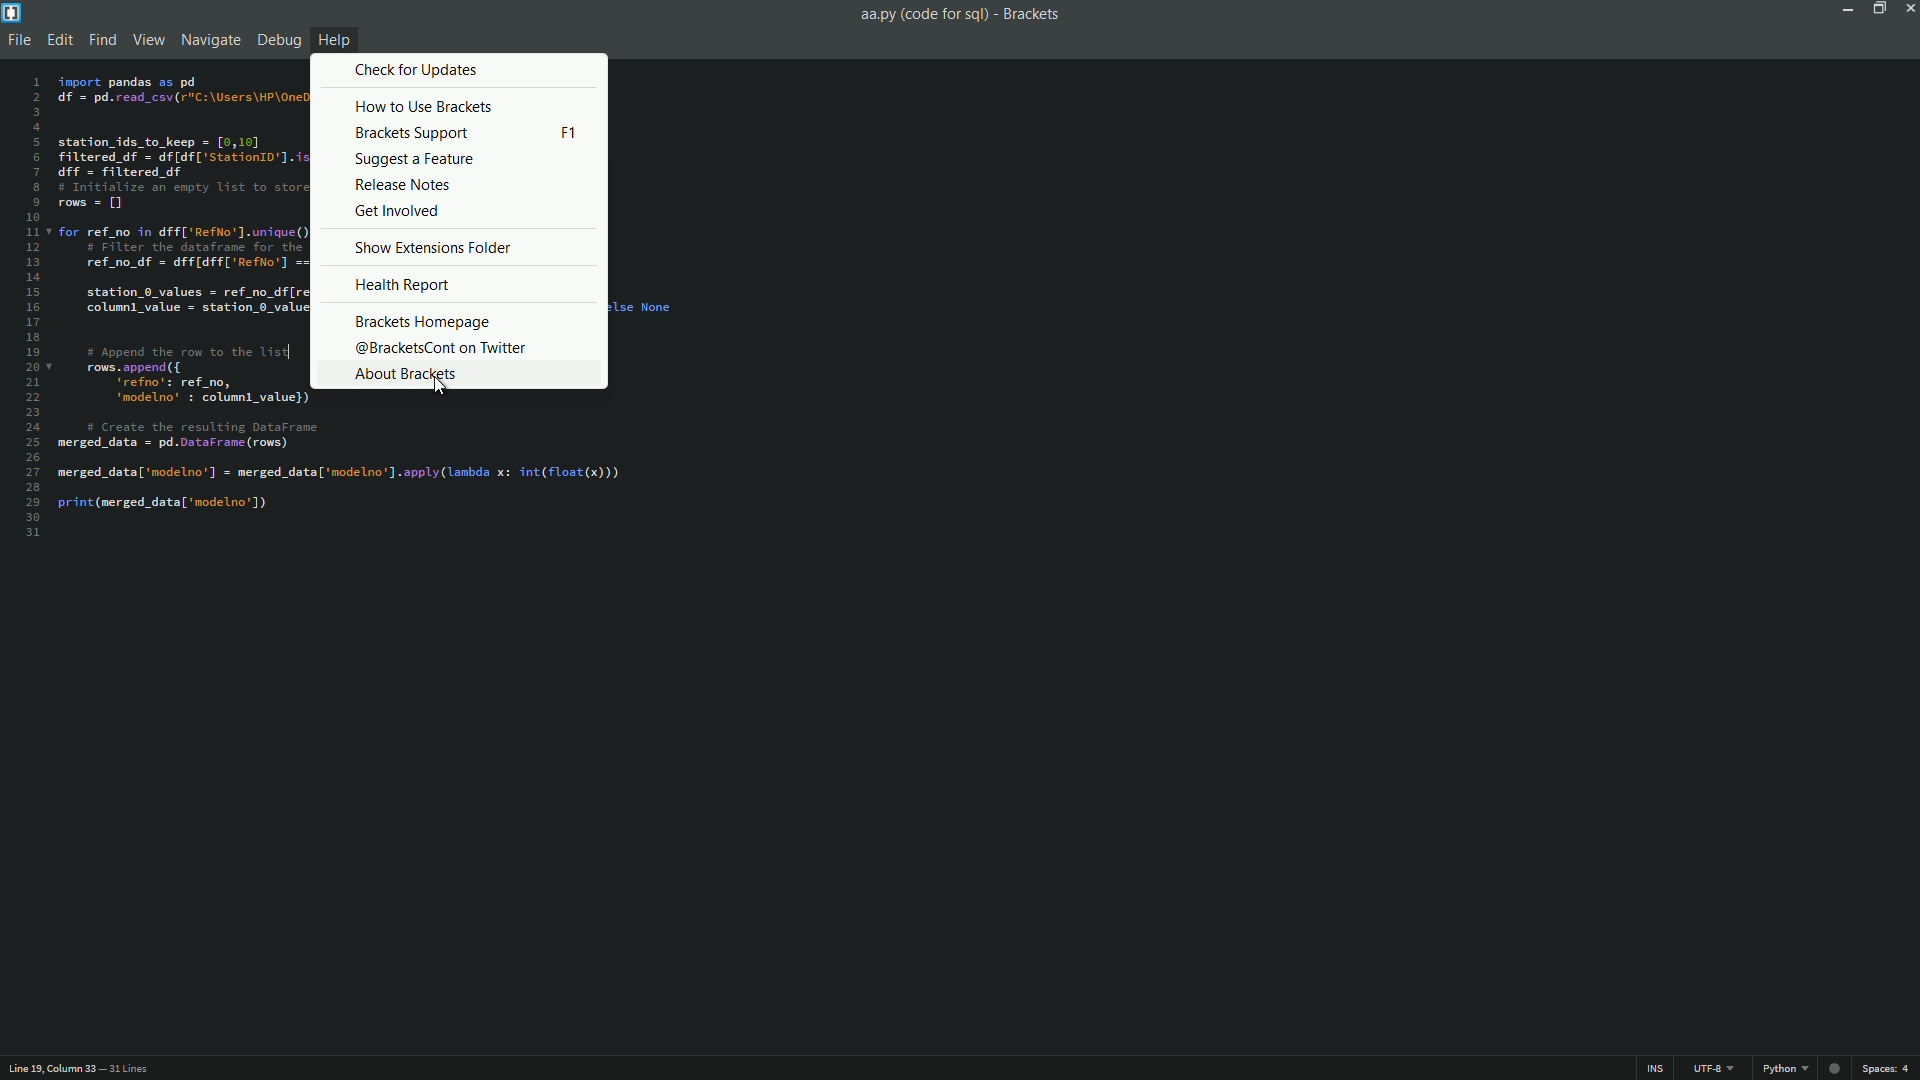  Describe the element at coordinates (414, 158) in the screenshot. I see `suggest a feature` at that location.